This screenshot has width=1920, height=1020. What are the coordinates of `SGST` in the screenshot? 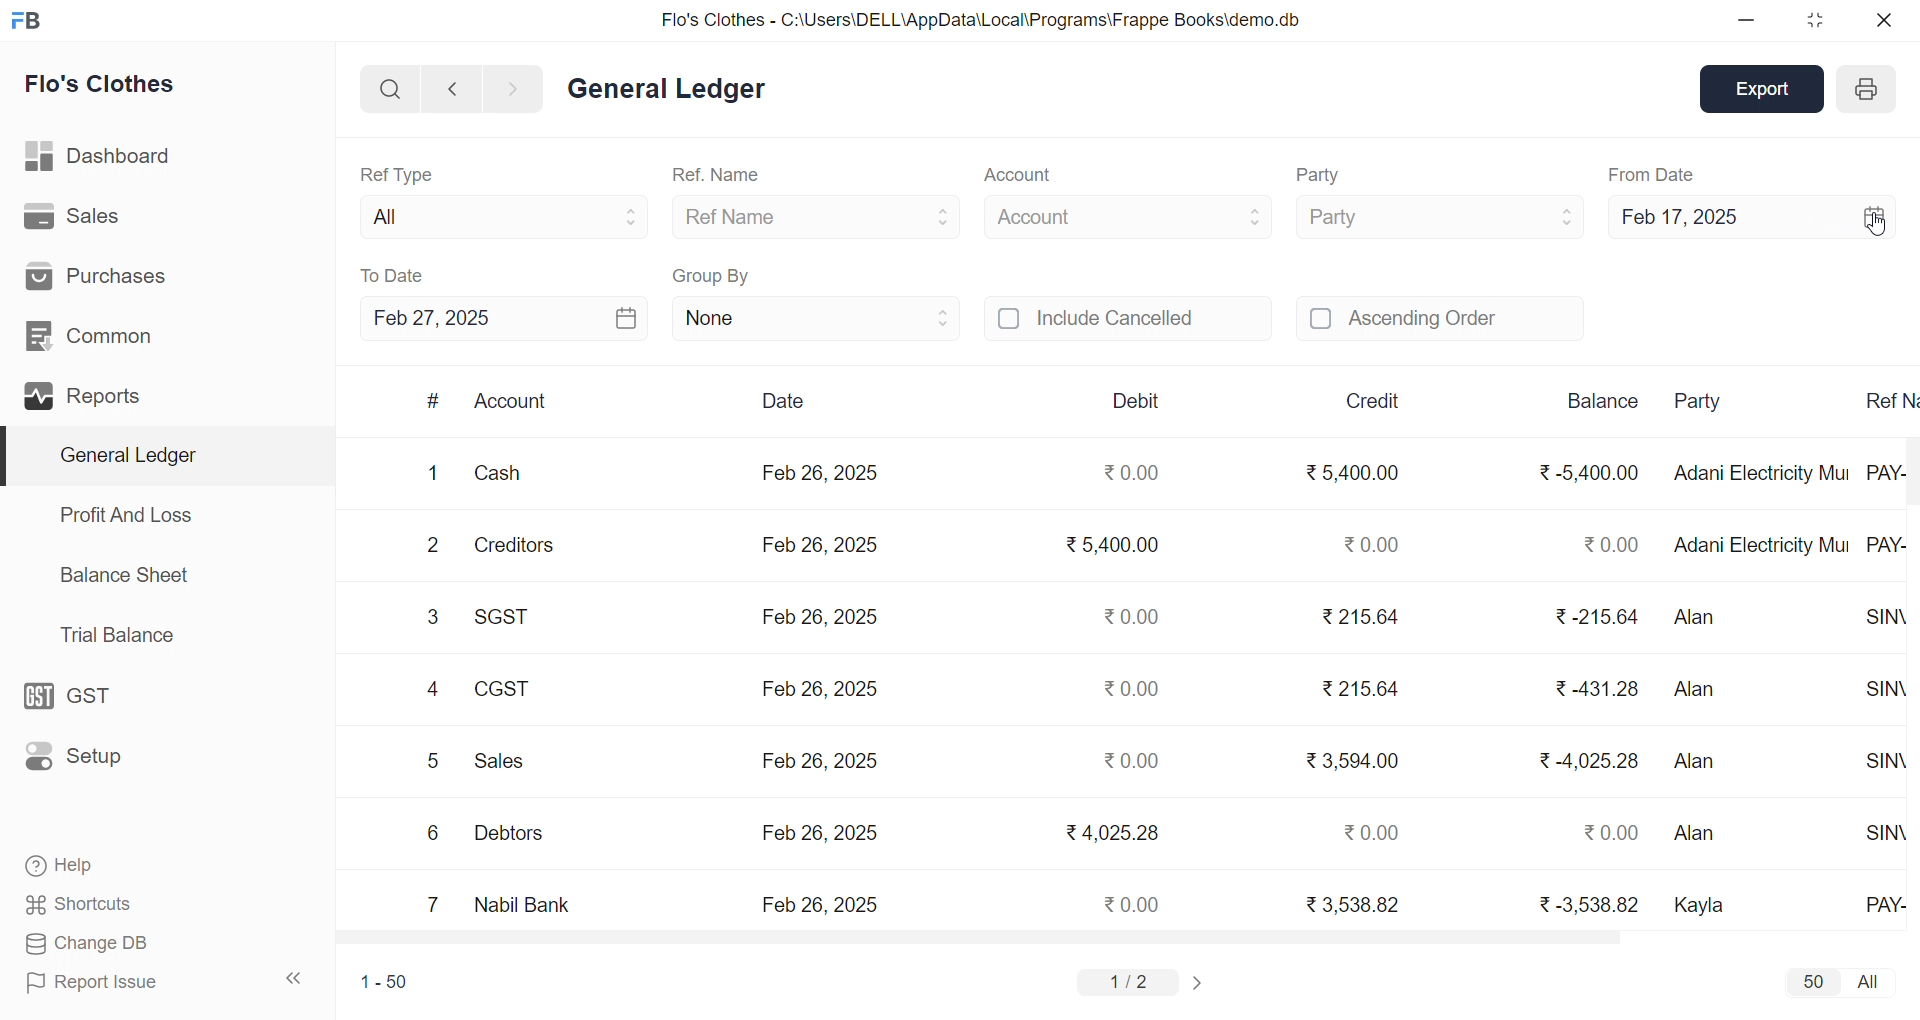 It's located at (508, 615).